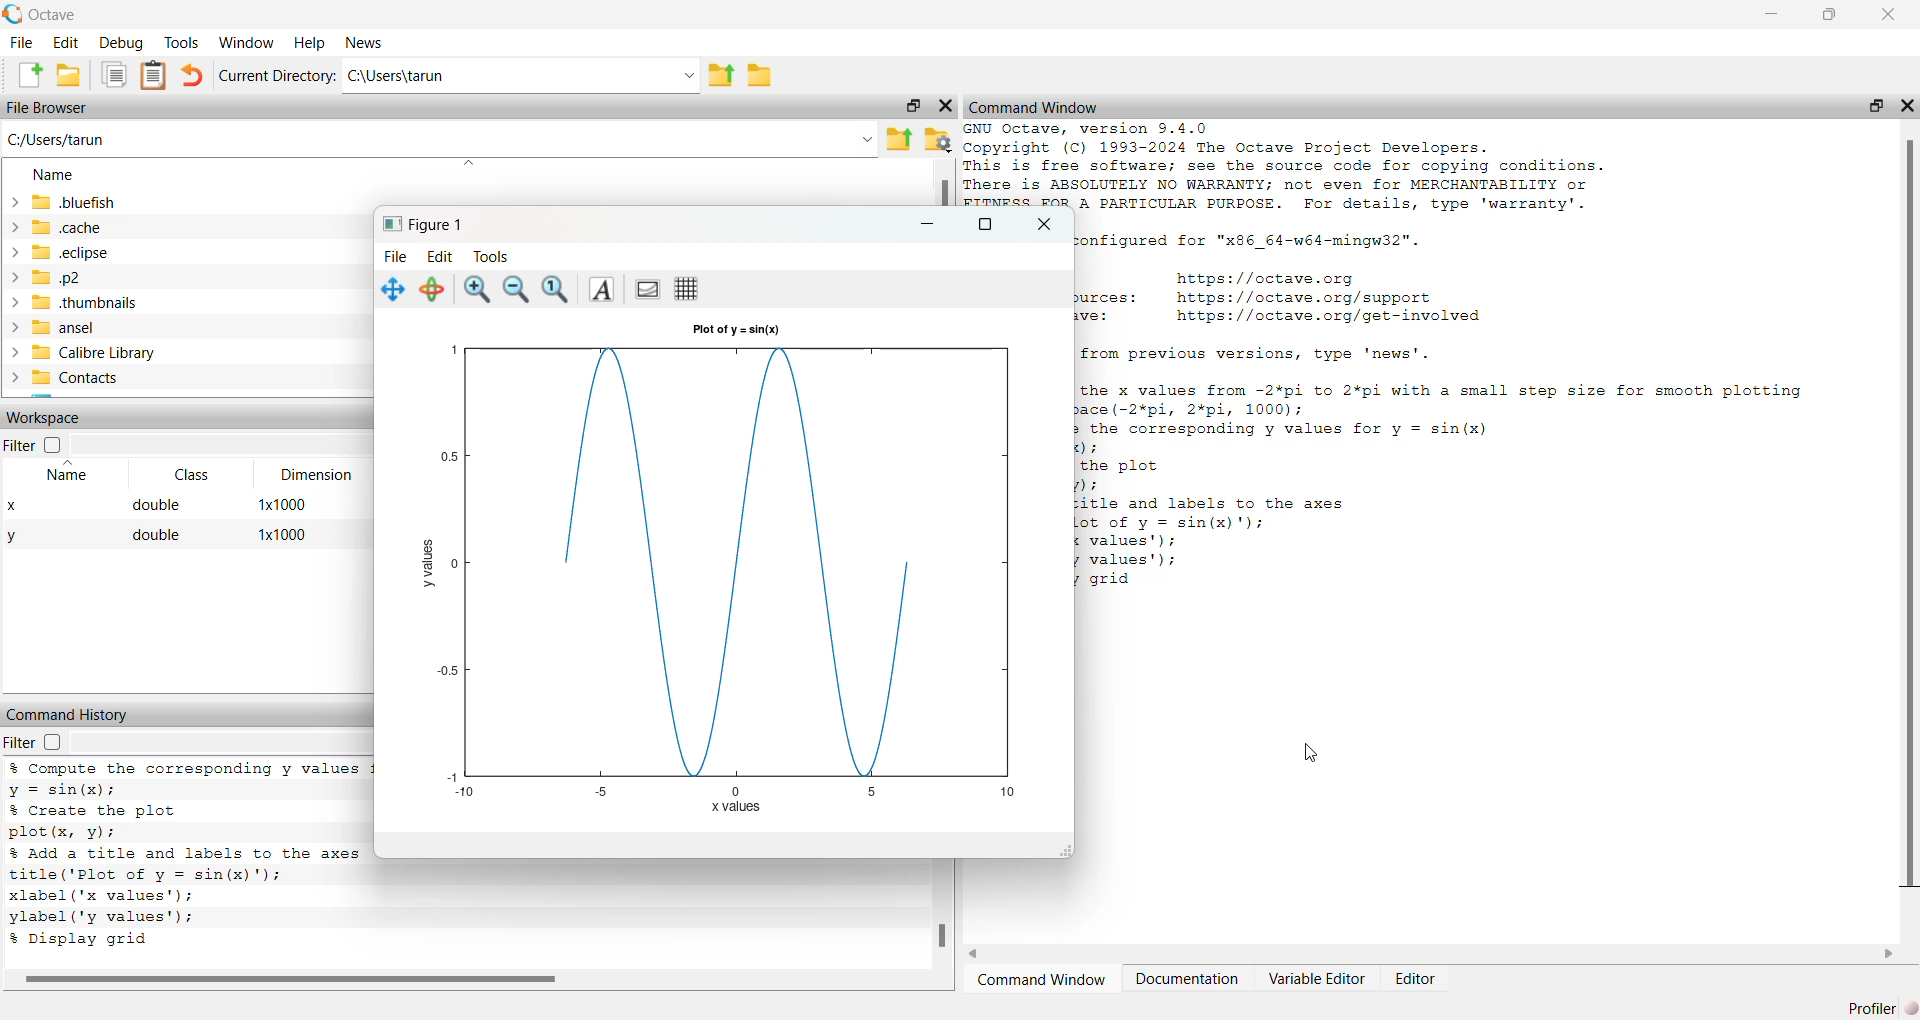 The width and height of the screenshot is (1920, 1020). What do you see at coordinates (180, 43) in the screenshot?
I see `Tools` at bounding box center [180, 43].